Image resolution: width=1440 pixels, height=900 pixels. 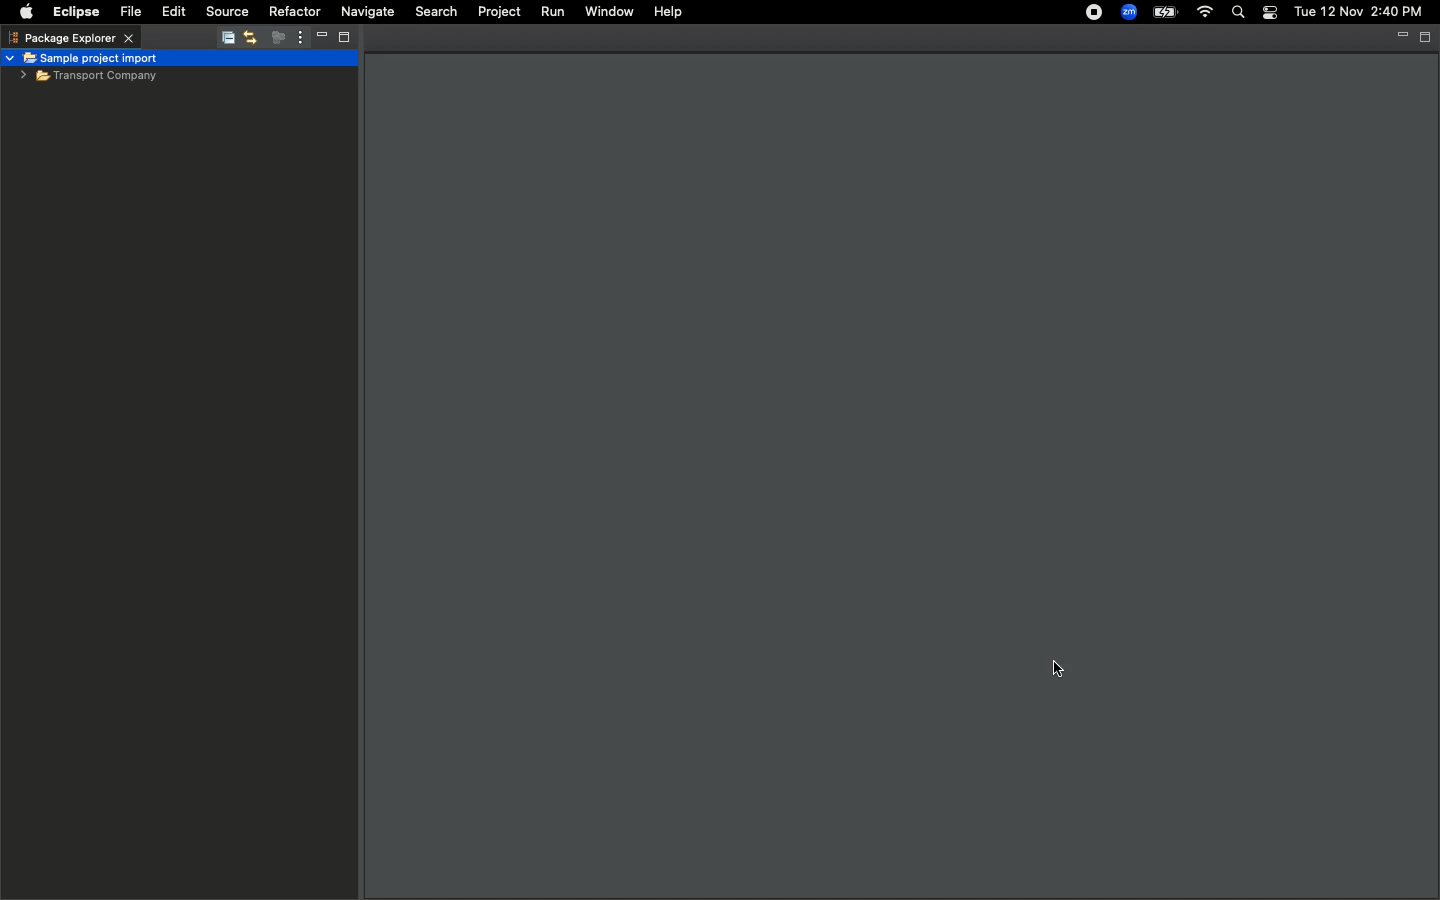 I want to click on Window, so click(x=609, y=12).